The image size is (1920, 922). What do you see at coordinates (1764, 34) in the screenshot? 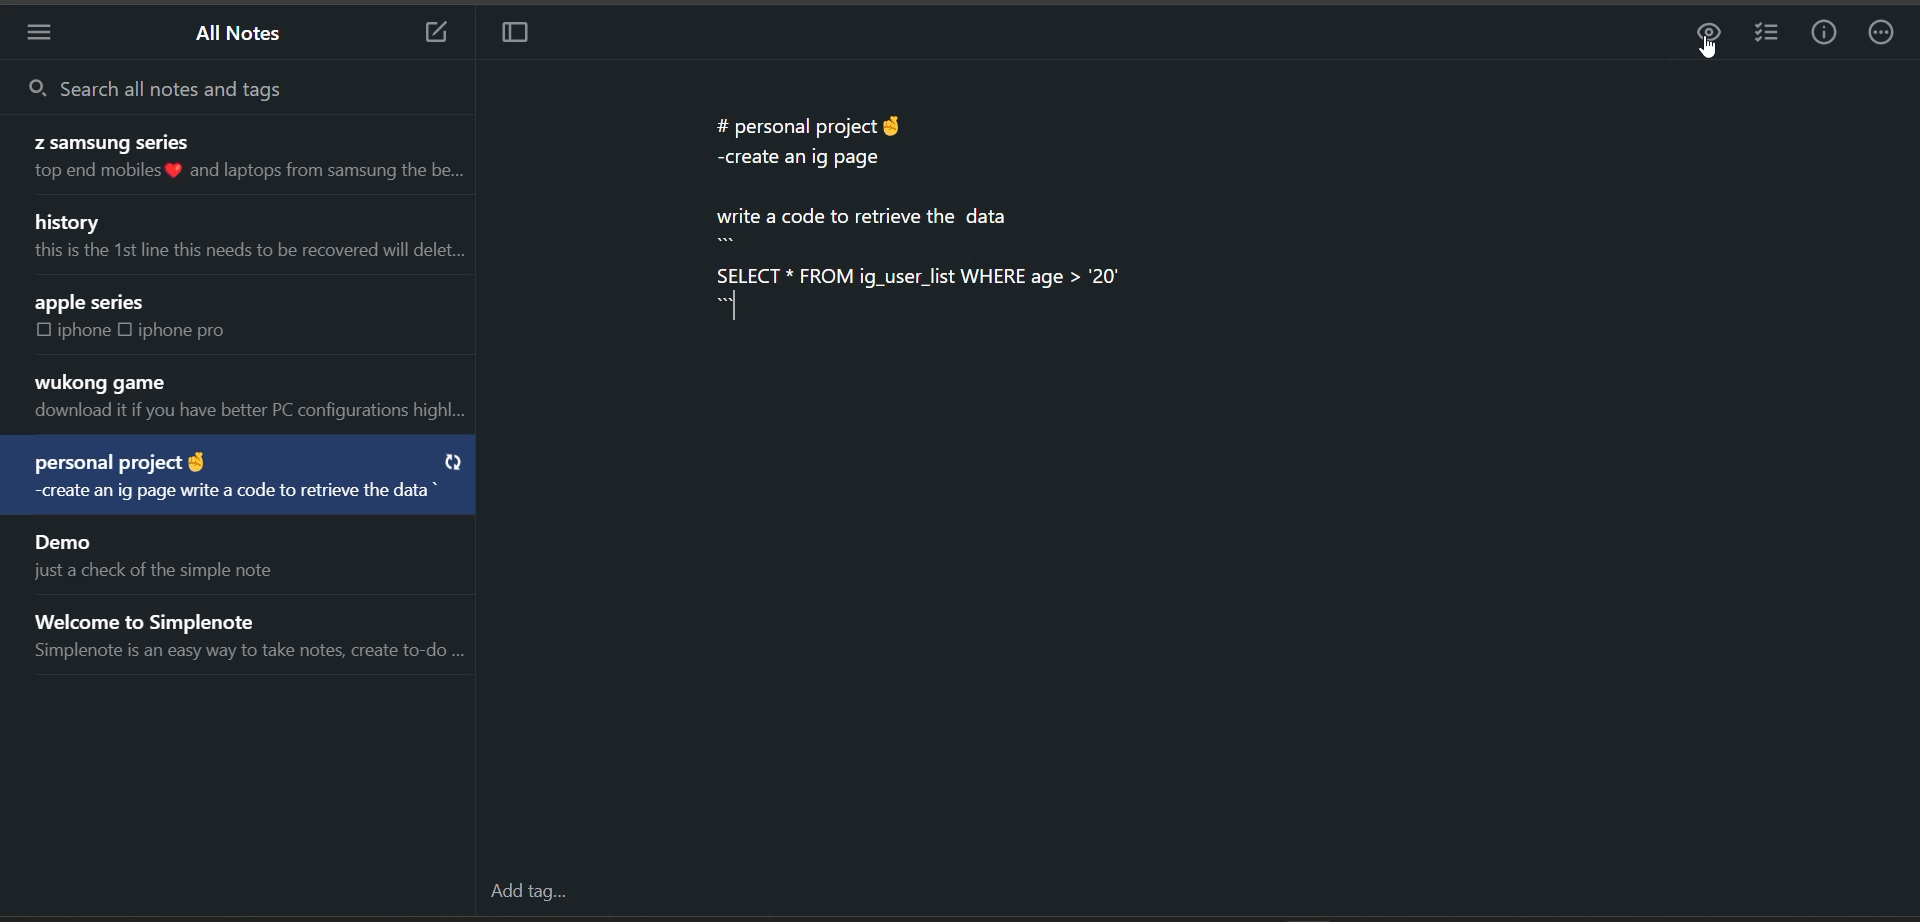
I see `insert checklist` at bounding box center [1764, 34].